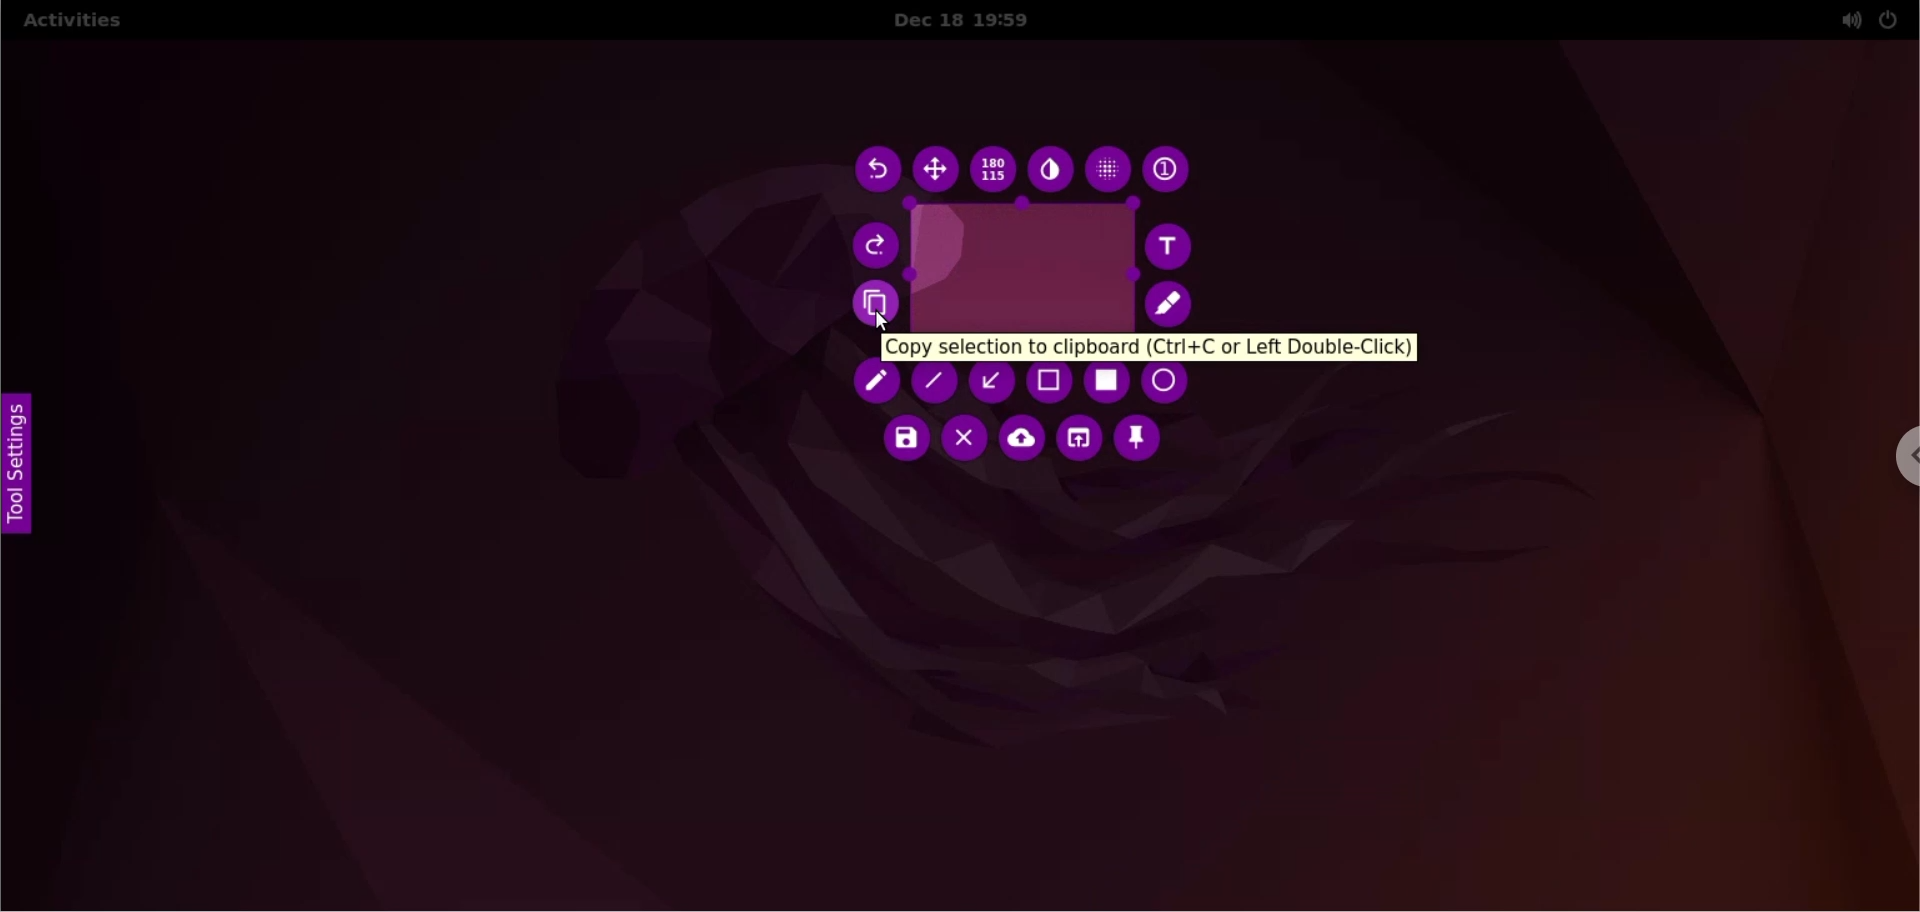 The height and width of the screenshot is (912, 1920). I want to click on choose app to open, so click(1079, 442).